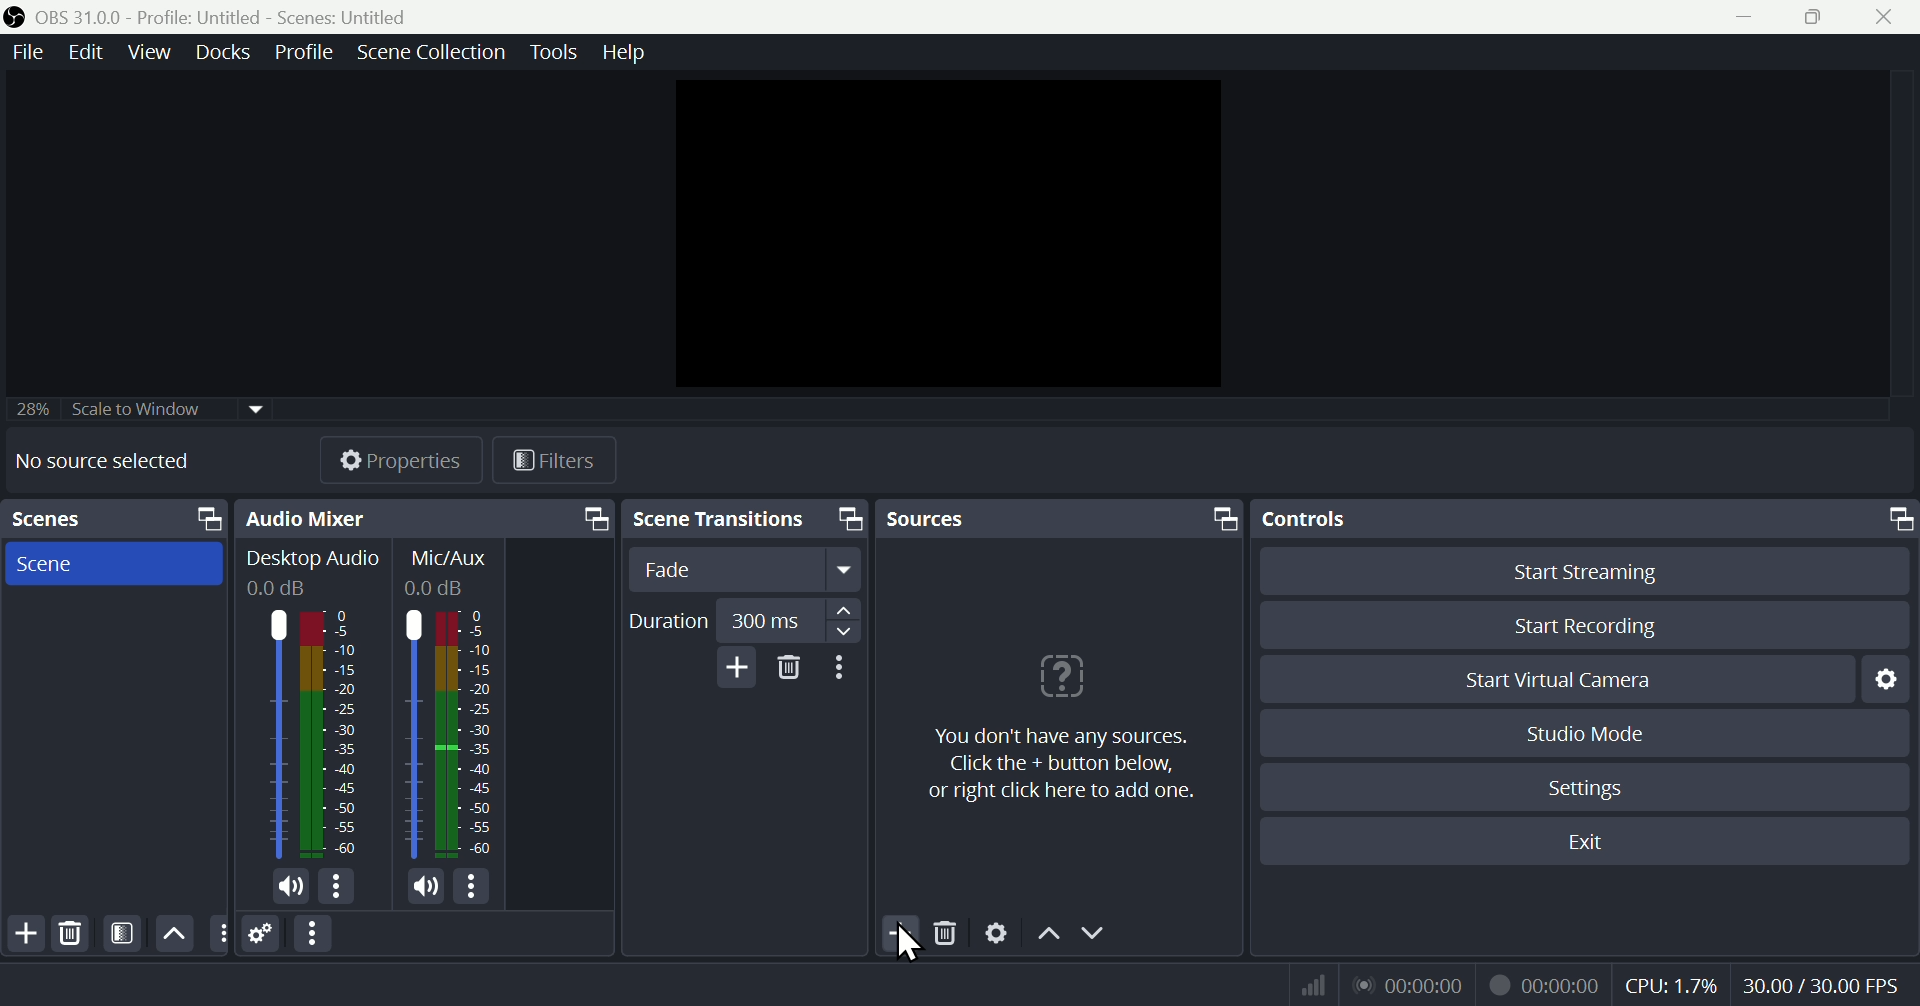  What do you see at coordinates (399, 460) in the screenshot?
I see `Properties` at bounding box center [399, 460].